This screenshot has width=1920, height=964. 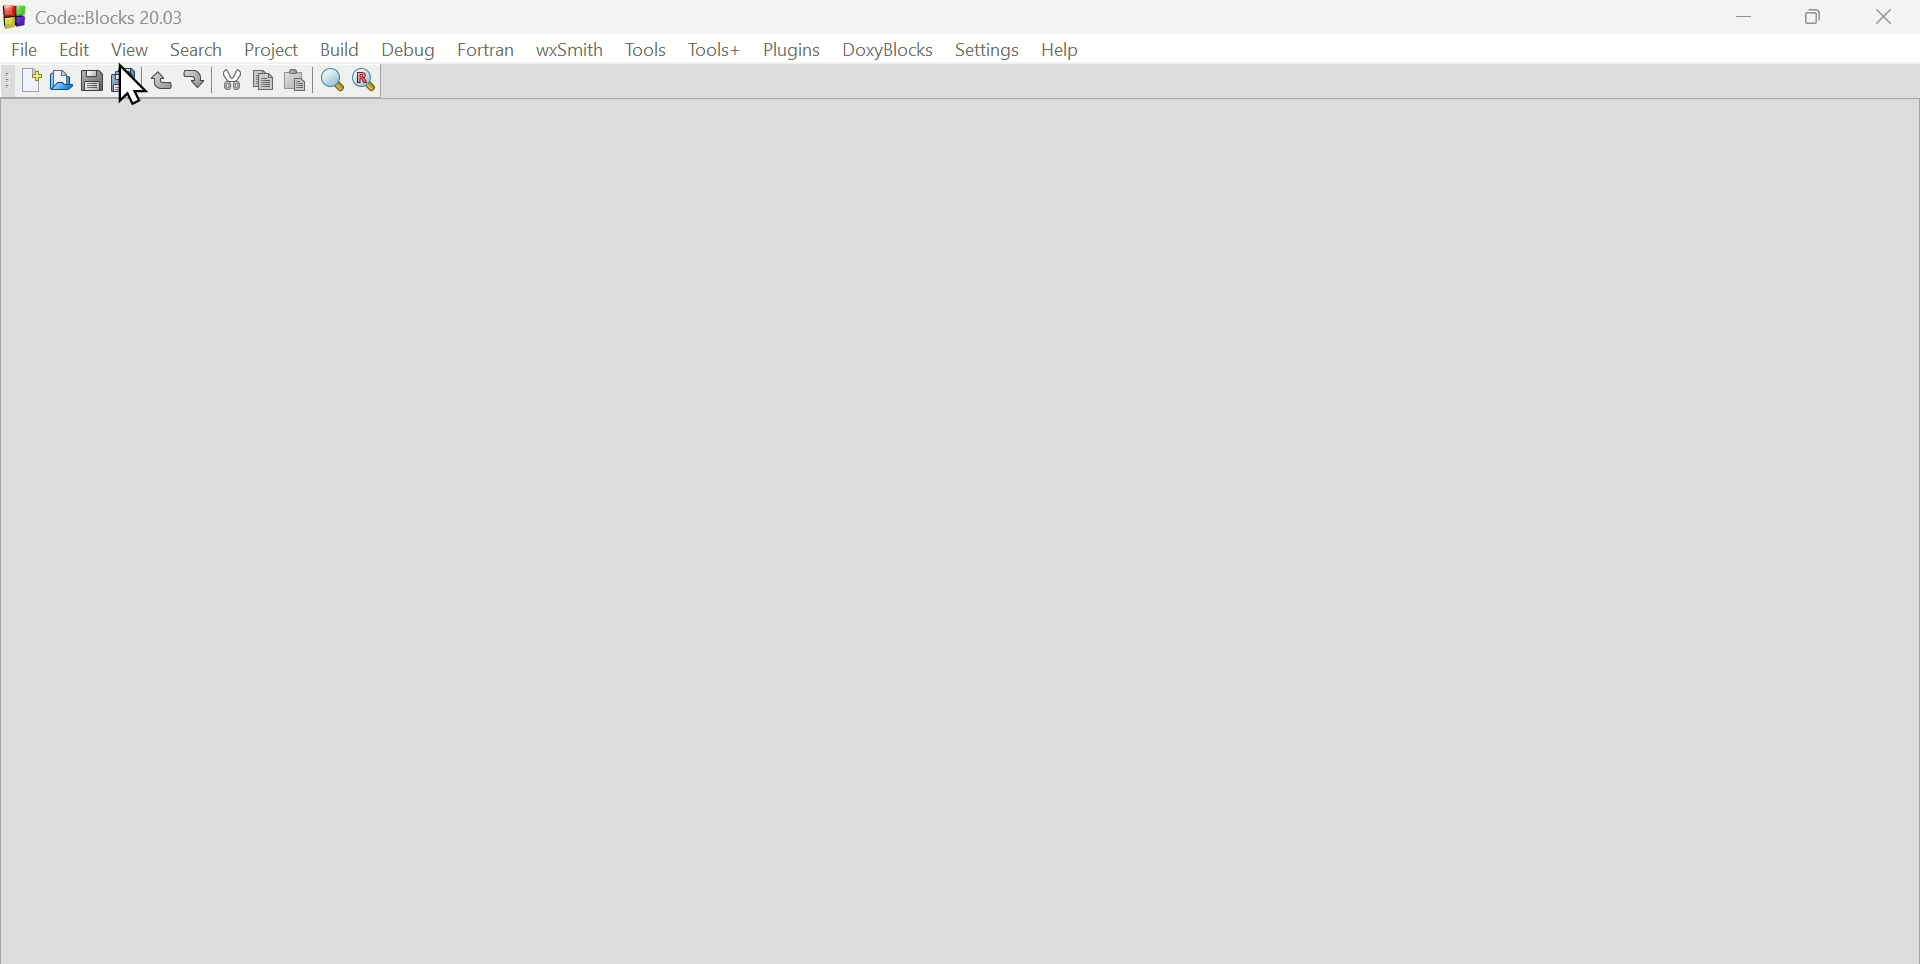 I want to click on Tools+, so click(x=714, y=50).